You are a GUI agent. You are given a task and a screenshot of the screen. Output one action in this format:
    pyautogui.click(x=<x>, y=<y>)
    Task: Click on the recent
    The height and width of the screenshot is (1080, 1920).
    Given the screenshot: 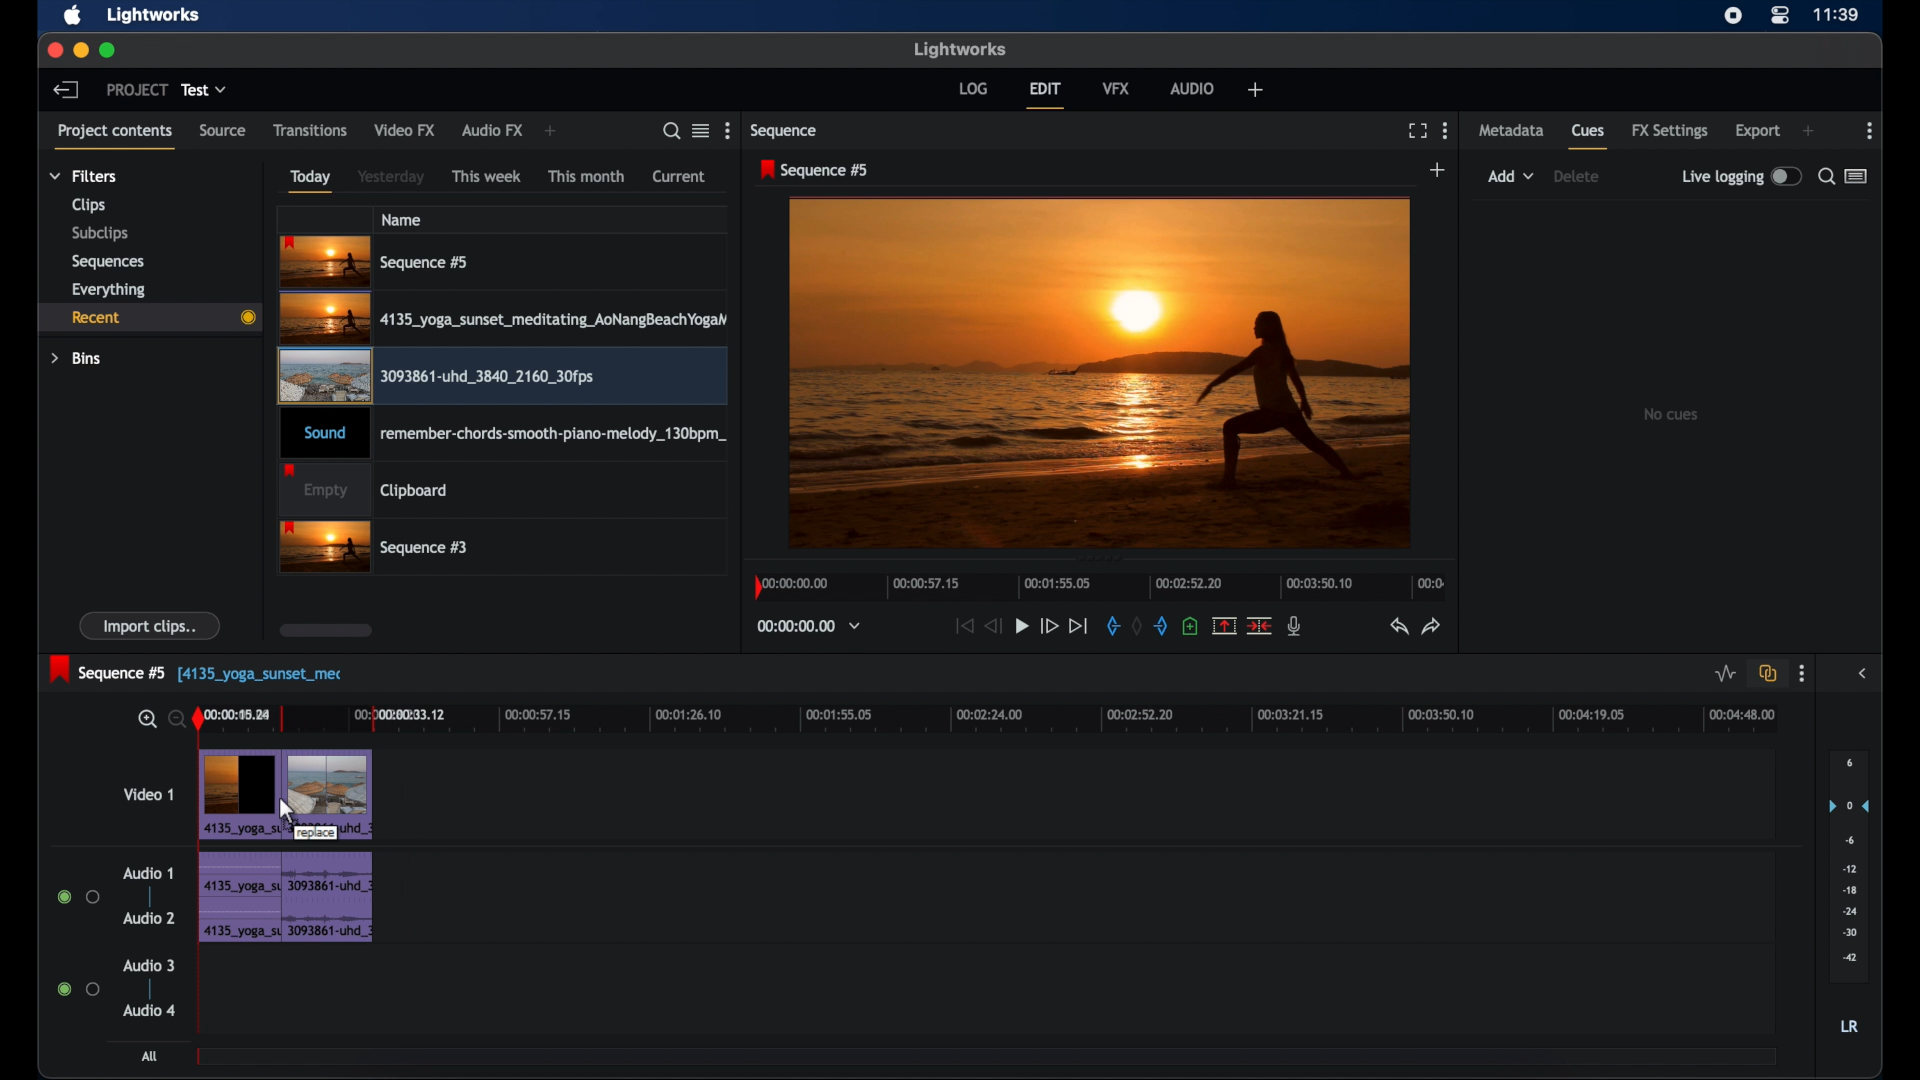 What is the action you would take?
    pyautogui.click(x=149, y=318)
    